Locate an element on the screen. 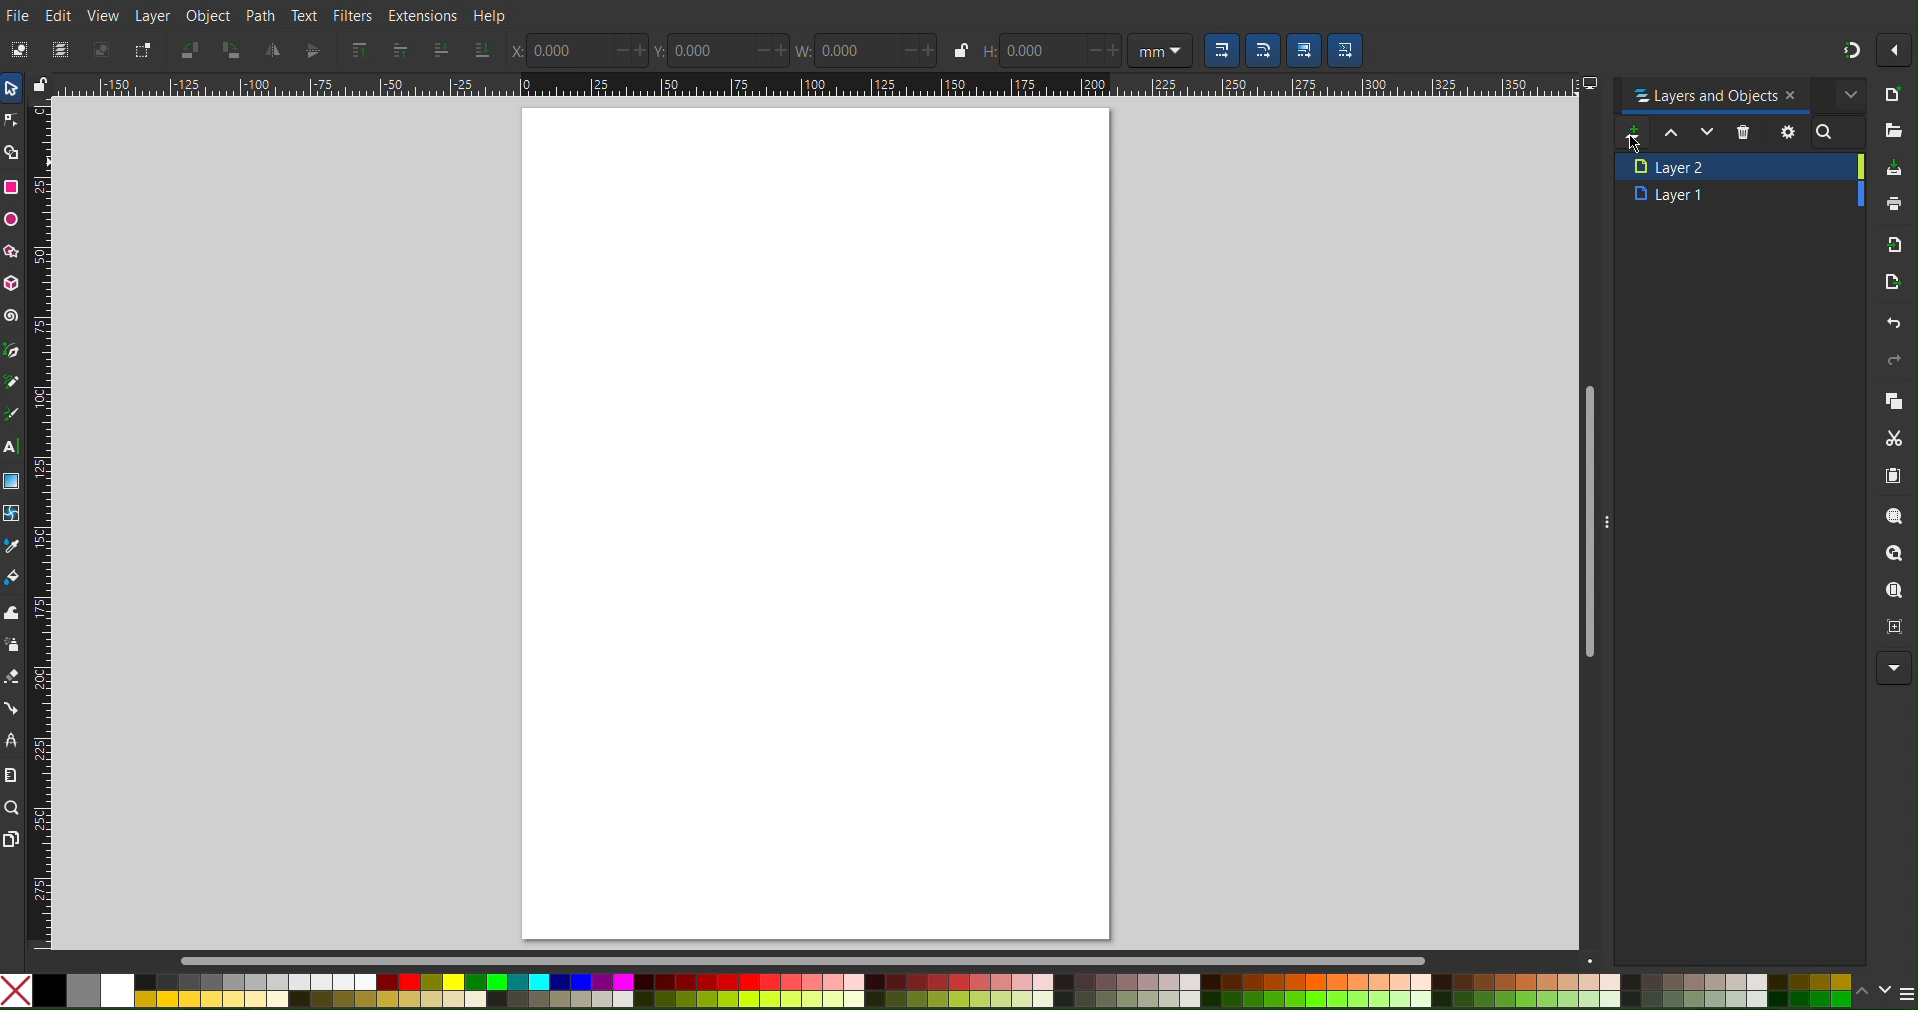  Path is located at coordinates (259, 16).